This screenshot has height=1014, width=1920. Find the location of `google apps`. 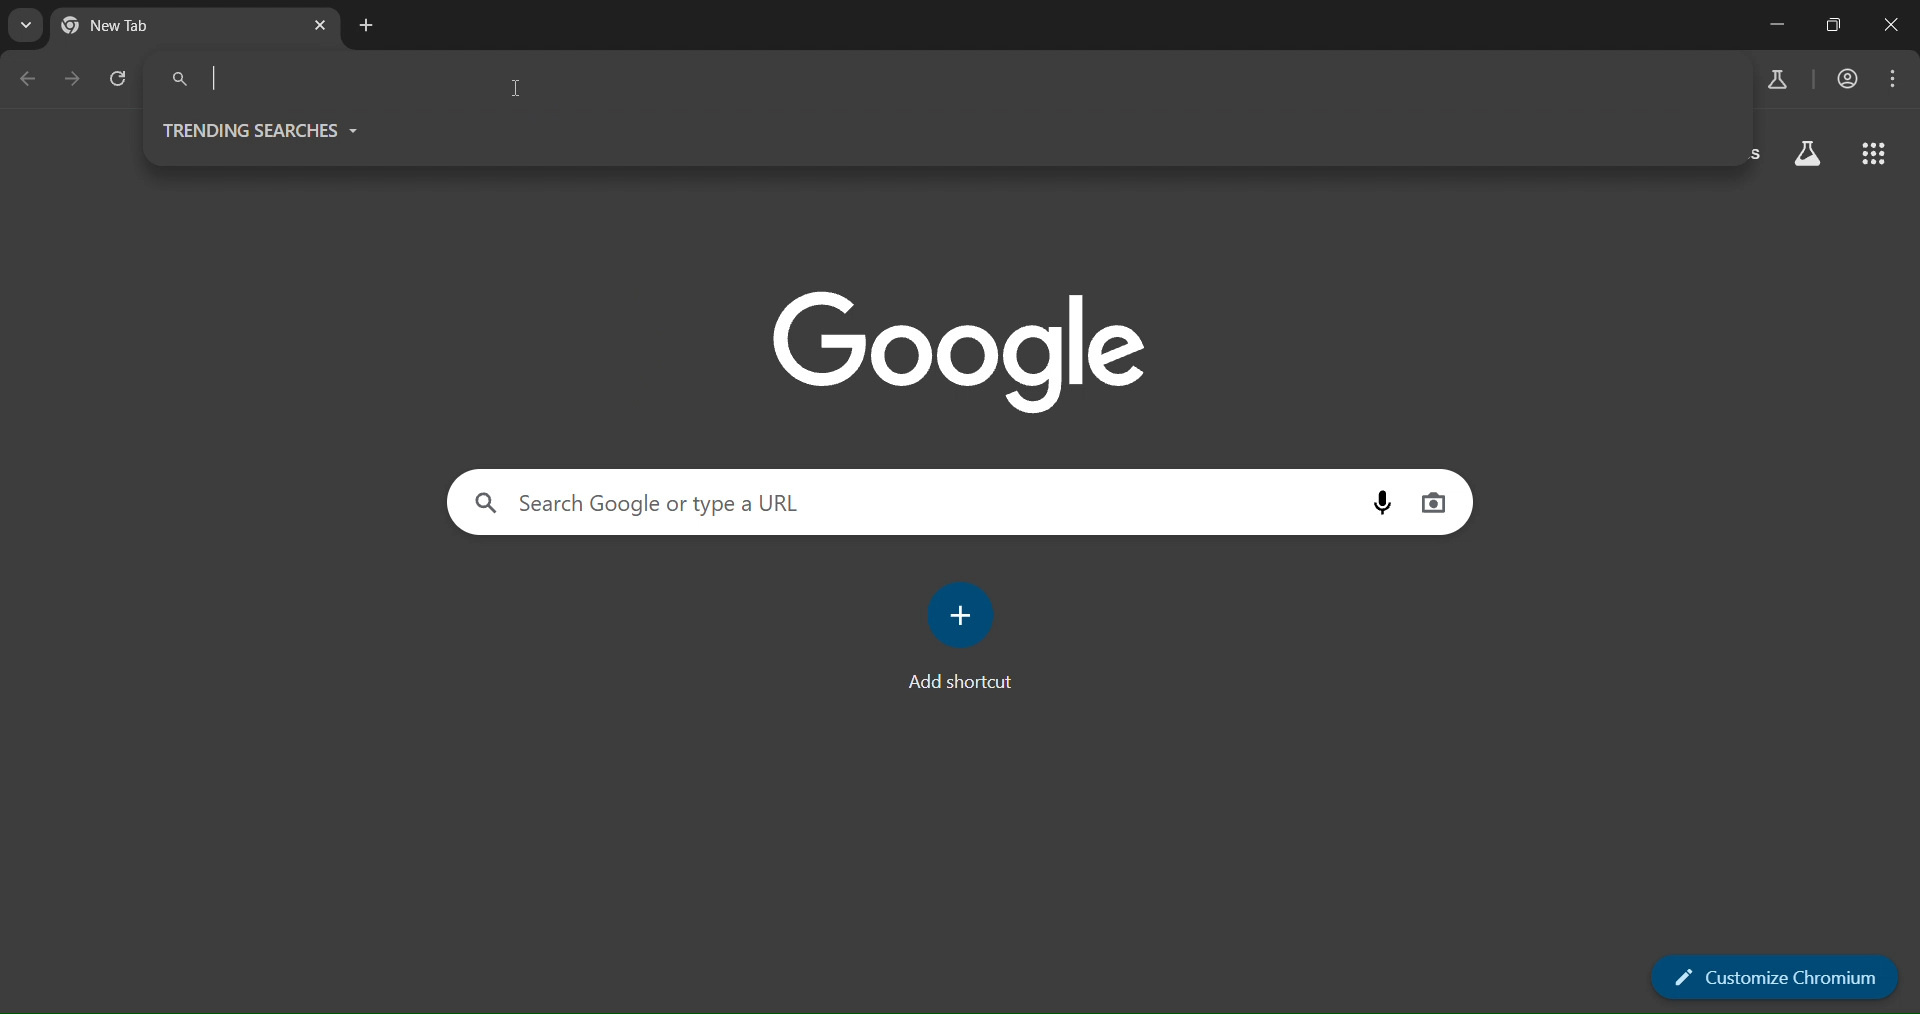

google apps is located at coordinates (1875, 152).